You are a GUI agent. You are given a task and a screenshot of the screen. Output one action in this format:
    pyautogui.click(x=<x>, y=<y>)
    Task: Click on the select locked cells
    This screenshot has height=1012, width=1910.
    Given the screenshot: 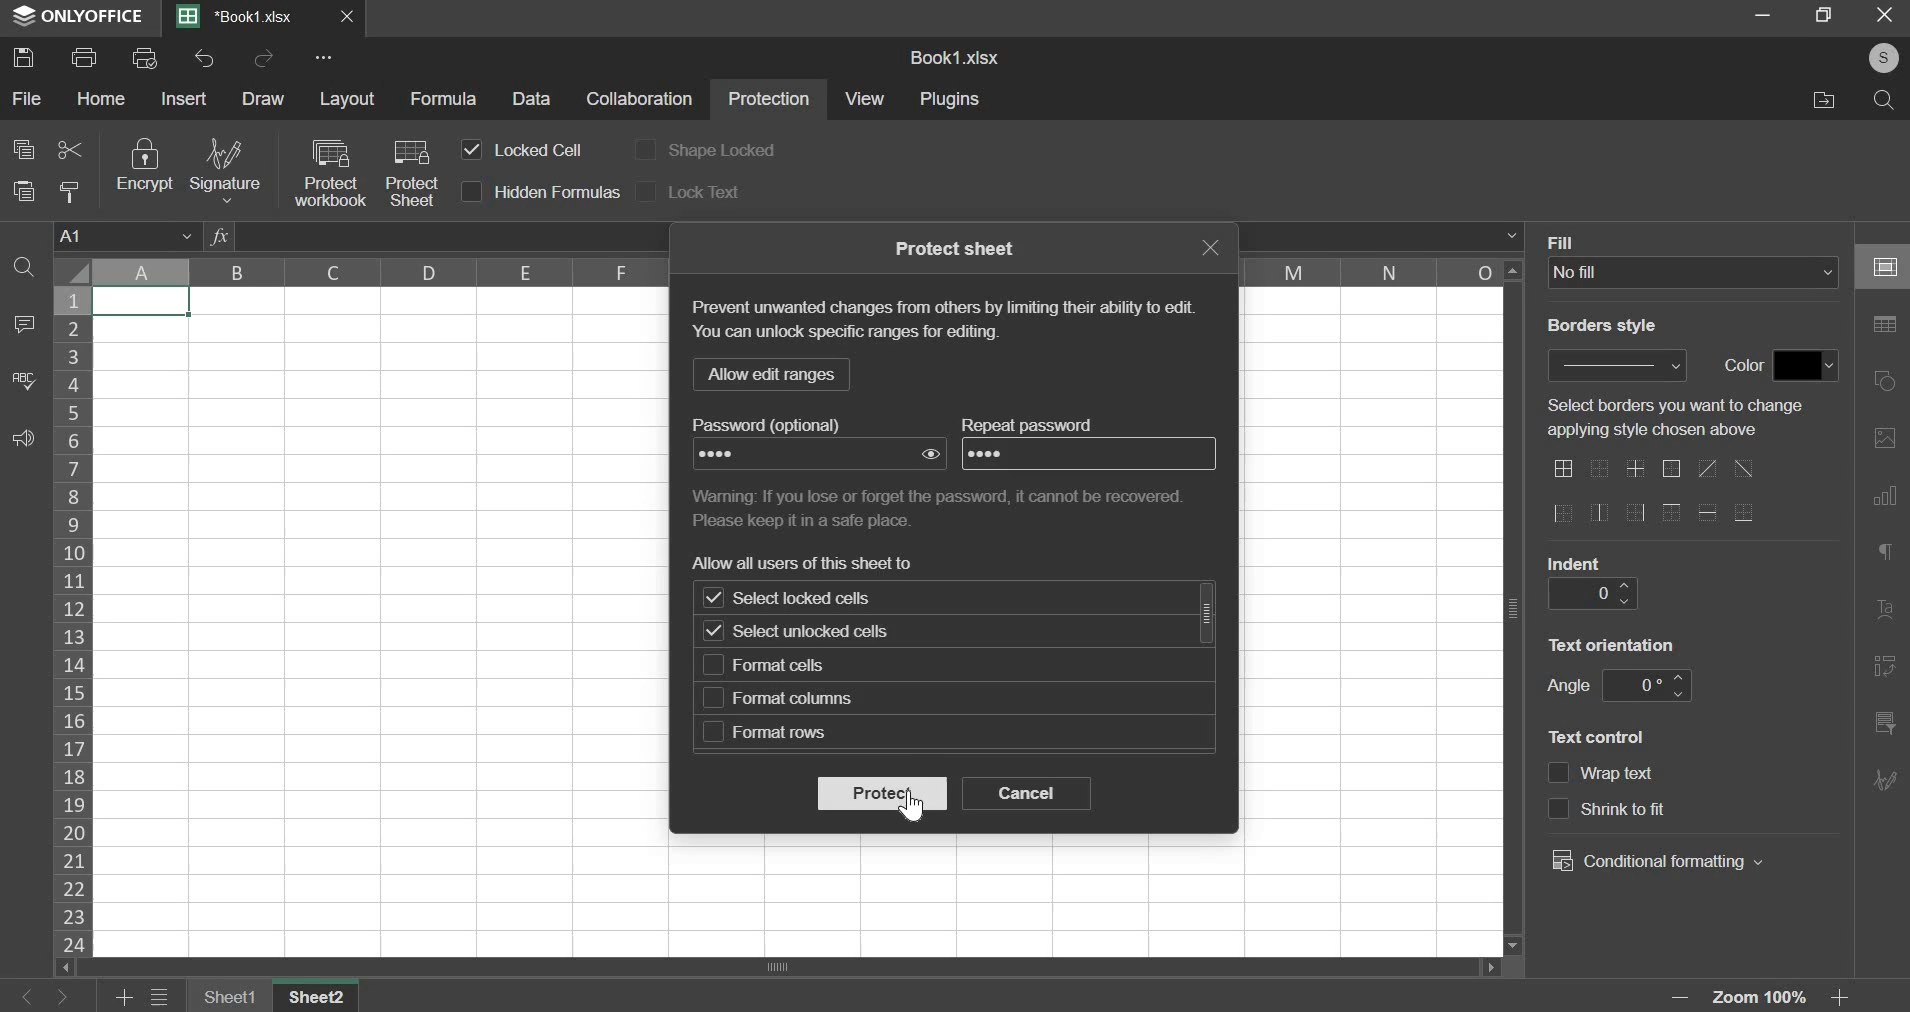 What is the action you would take?
    pyautogui.click(x=821, y=598)
    